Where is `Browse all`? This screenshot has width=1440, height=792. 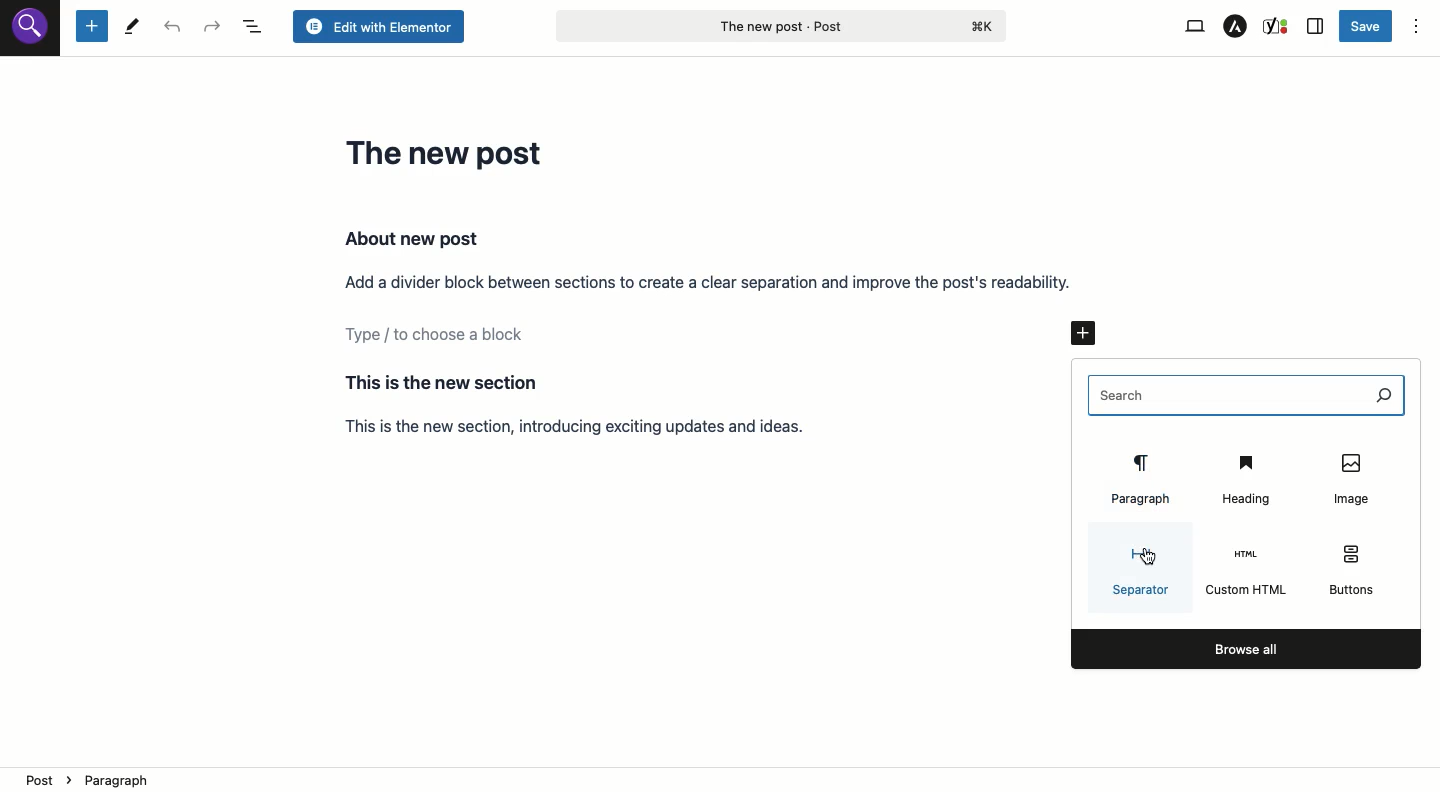 Browse all is located at coordinates (1247, 648).